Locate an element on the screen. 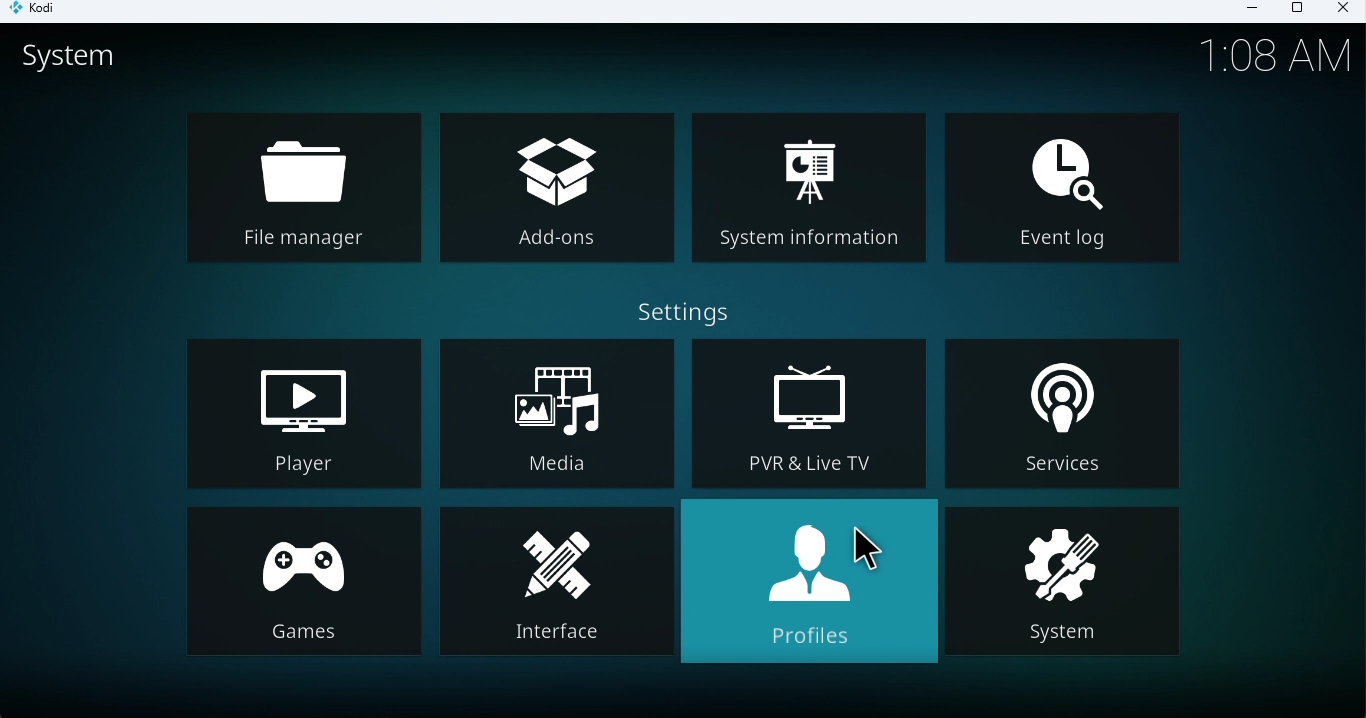 The width and height of the screenshot is (1366, 718). Add-ons is located at coordinates (553, 189).